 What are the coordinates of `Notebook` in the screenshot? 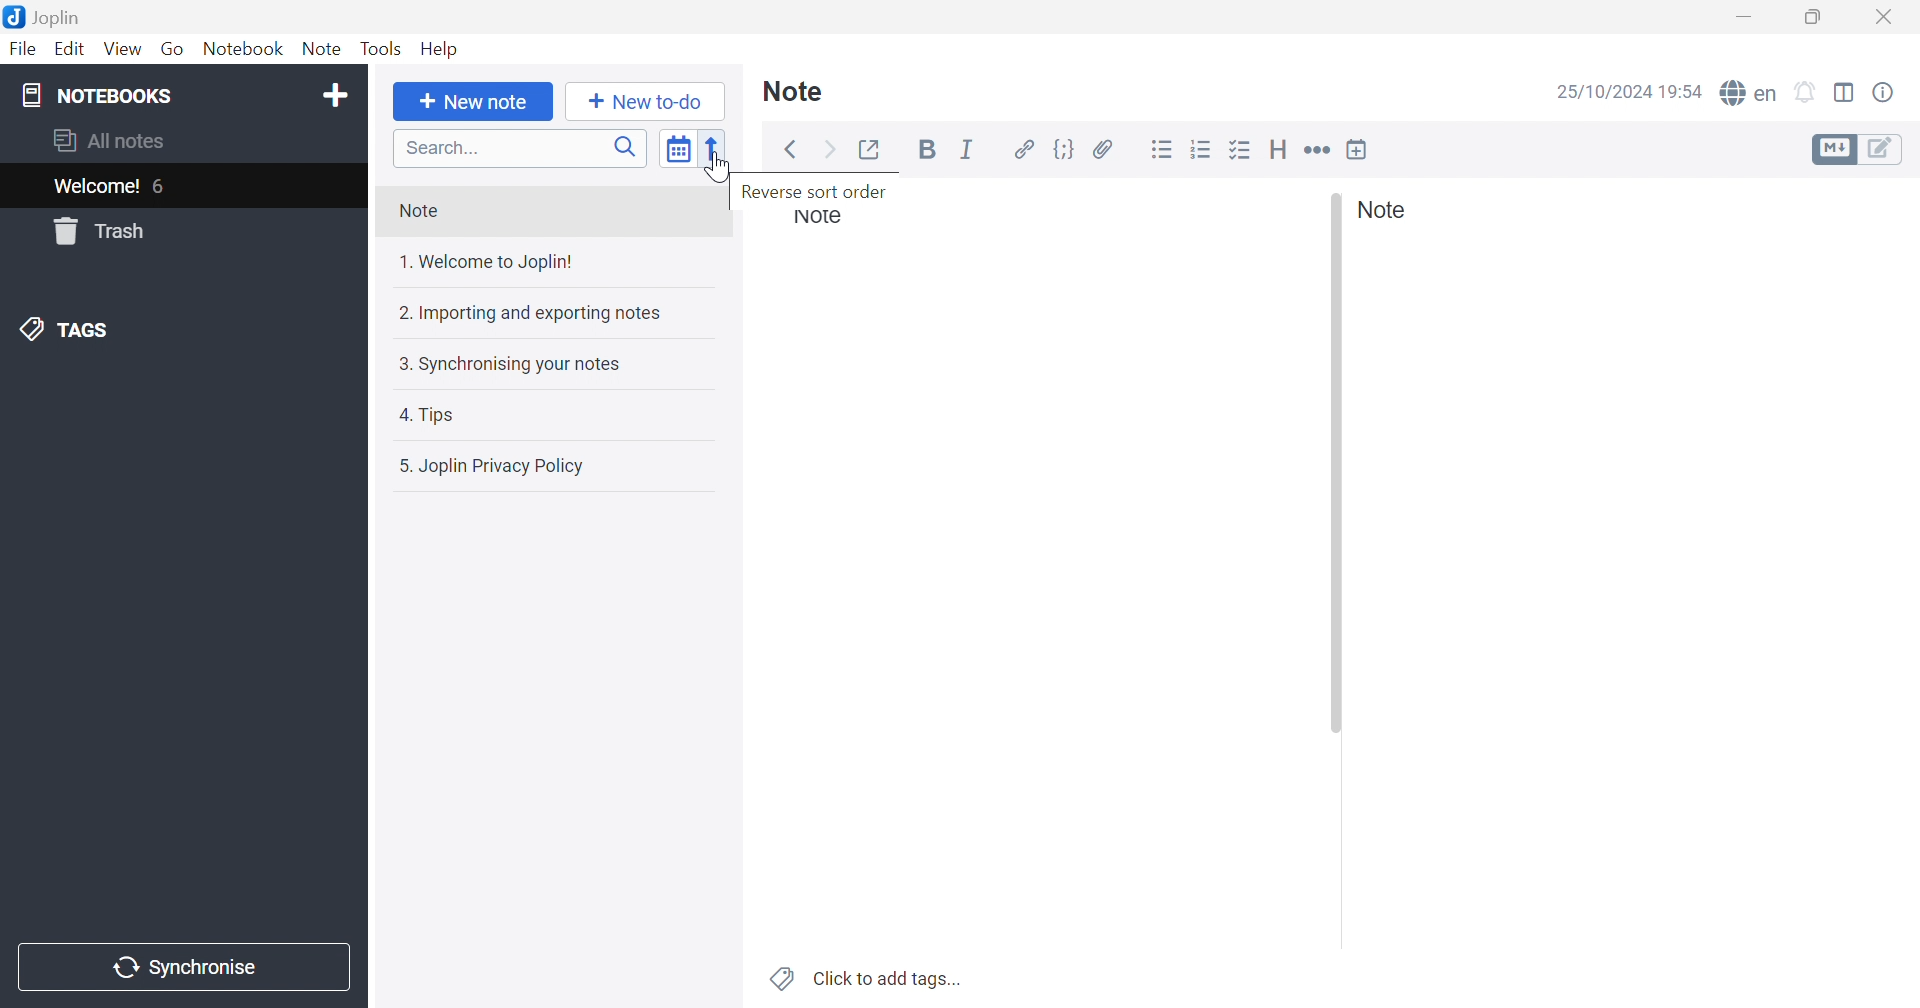 It's located at (244, 50).